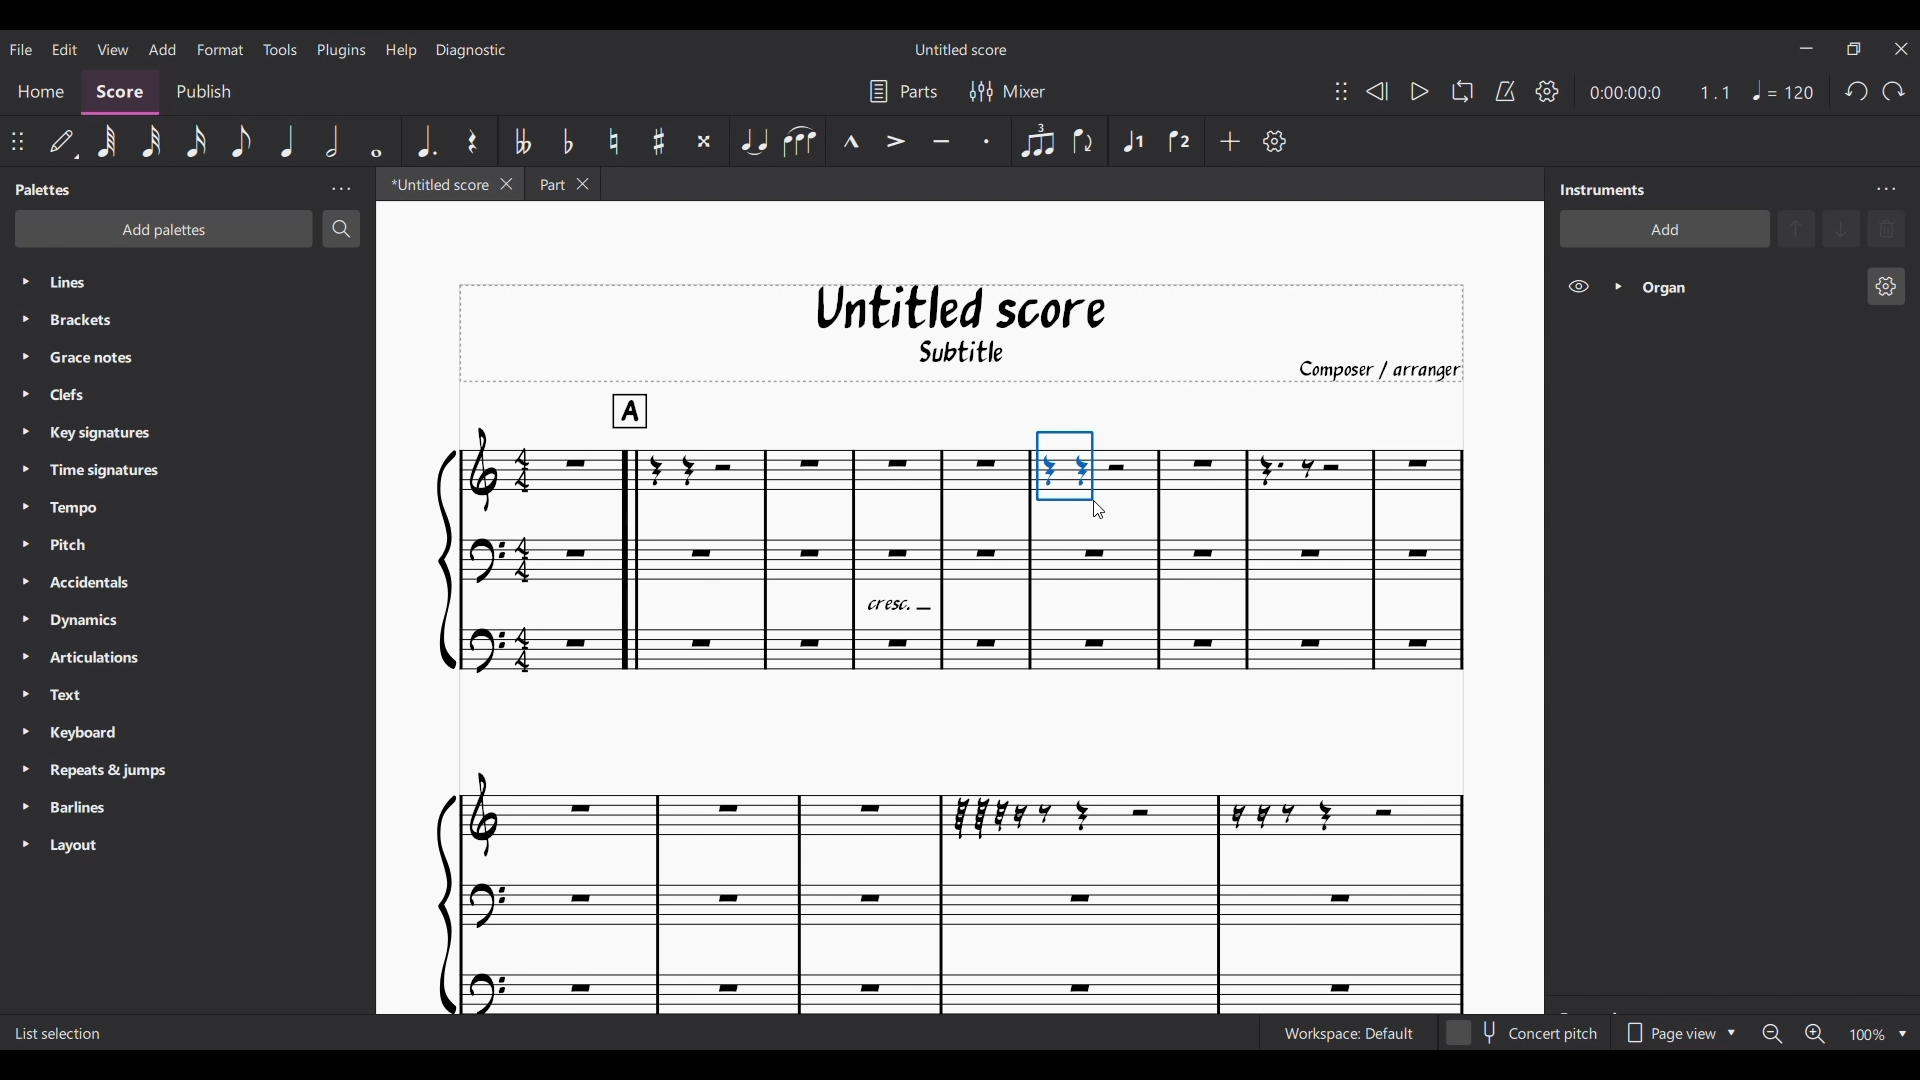 This screenshot has width=1920, height=1080. Describe the element at coordinates (1744, 287) in the screenshot. I see `Organ instrument` at that location.